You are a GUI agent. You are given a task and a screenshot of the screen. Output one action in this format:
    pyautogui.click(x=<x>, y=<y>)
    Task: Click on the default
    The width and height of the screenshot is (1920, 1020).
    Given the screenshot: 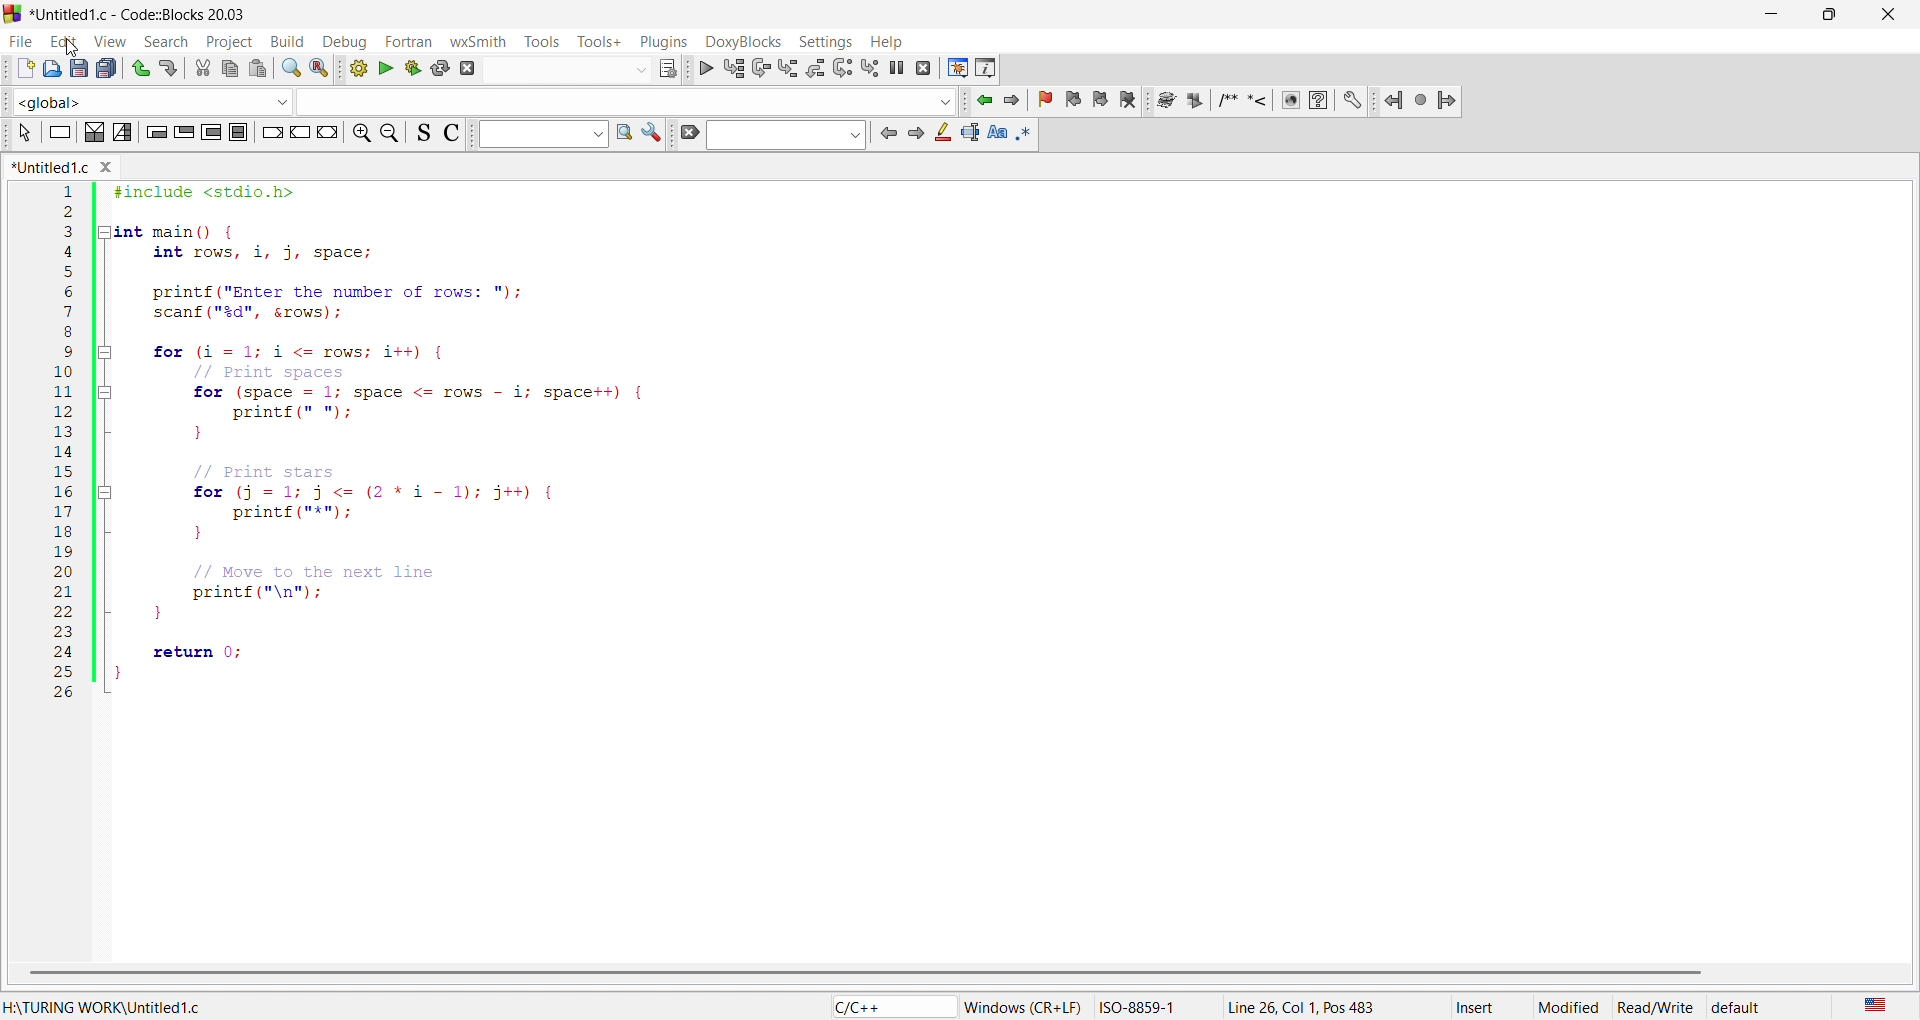 What is the action you would take?
    pyautogui.click(x=1760, y=1004)
    